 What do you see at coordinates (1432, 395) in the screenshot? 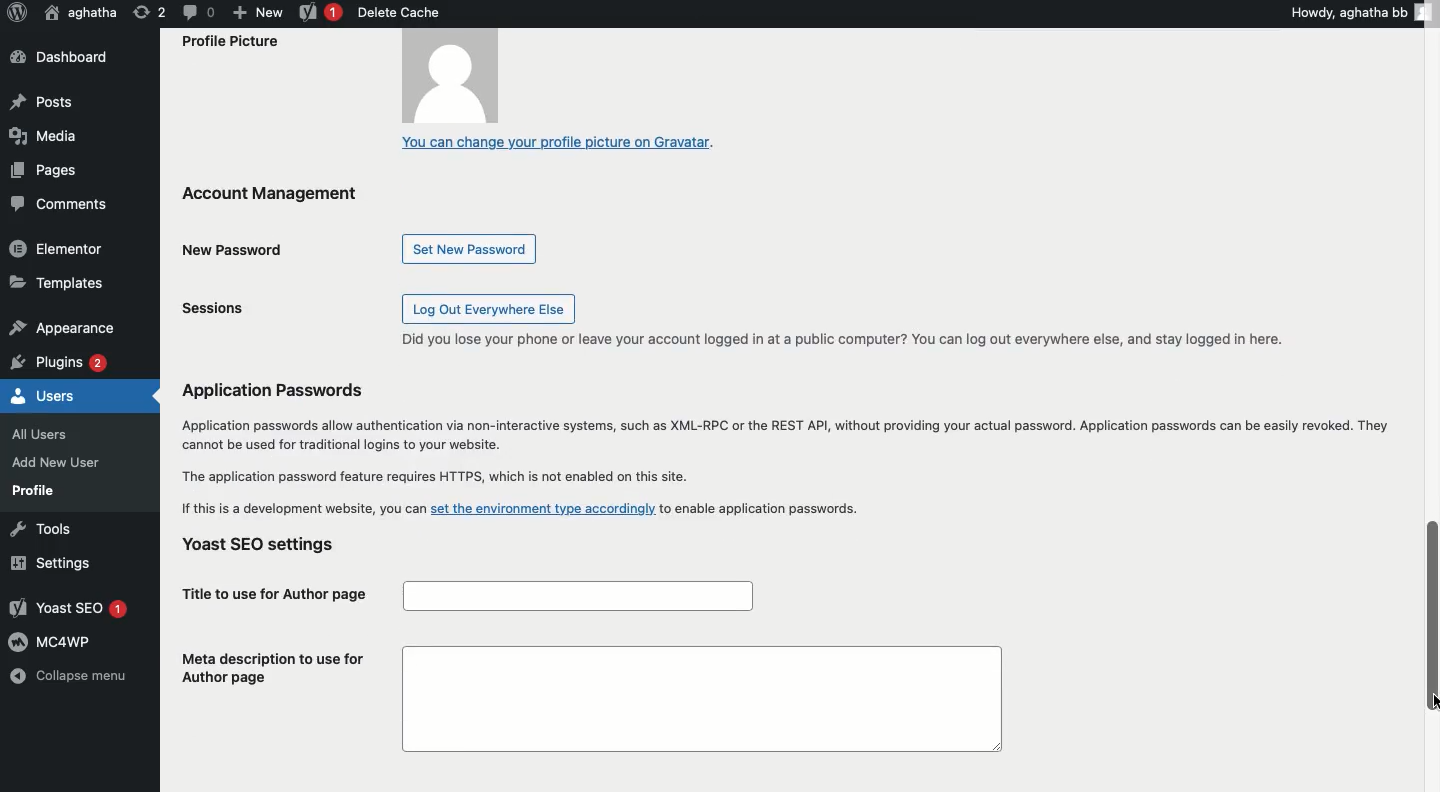
I see `Scrollbar` at bounding box center [1432, 395].